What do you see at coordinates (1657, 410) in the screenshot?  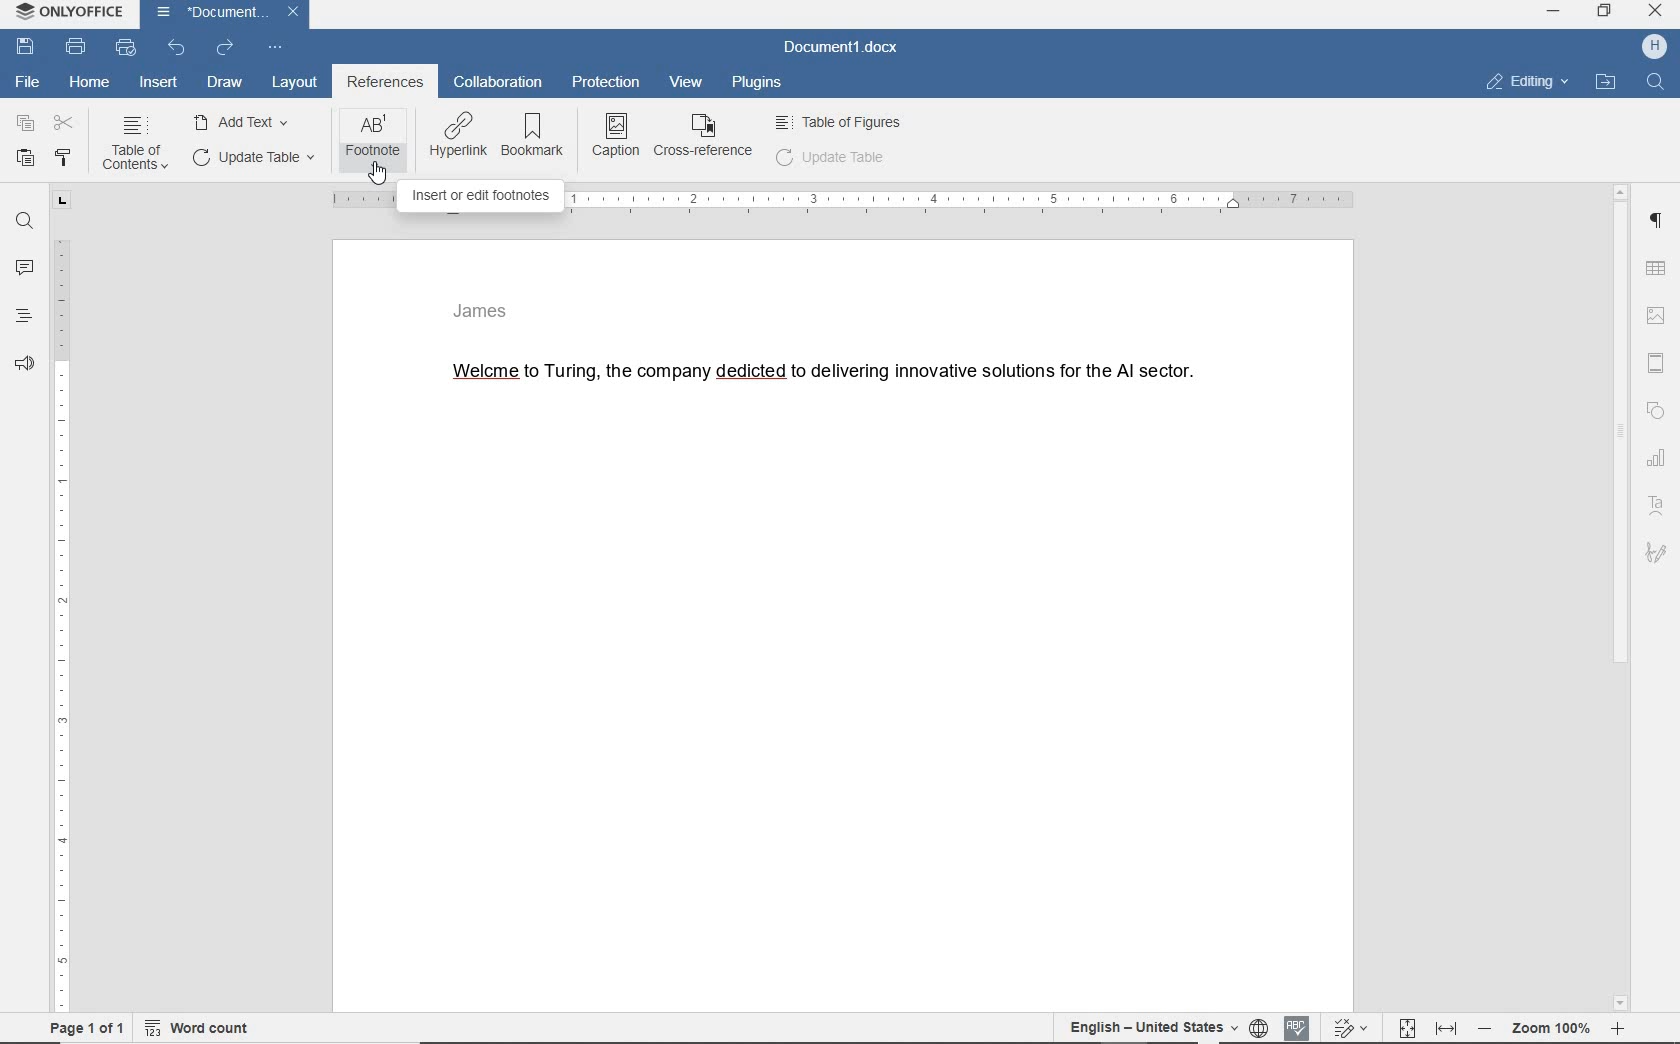 I see `SHAPES` at bounding box center [1657, 410].